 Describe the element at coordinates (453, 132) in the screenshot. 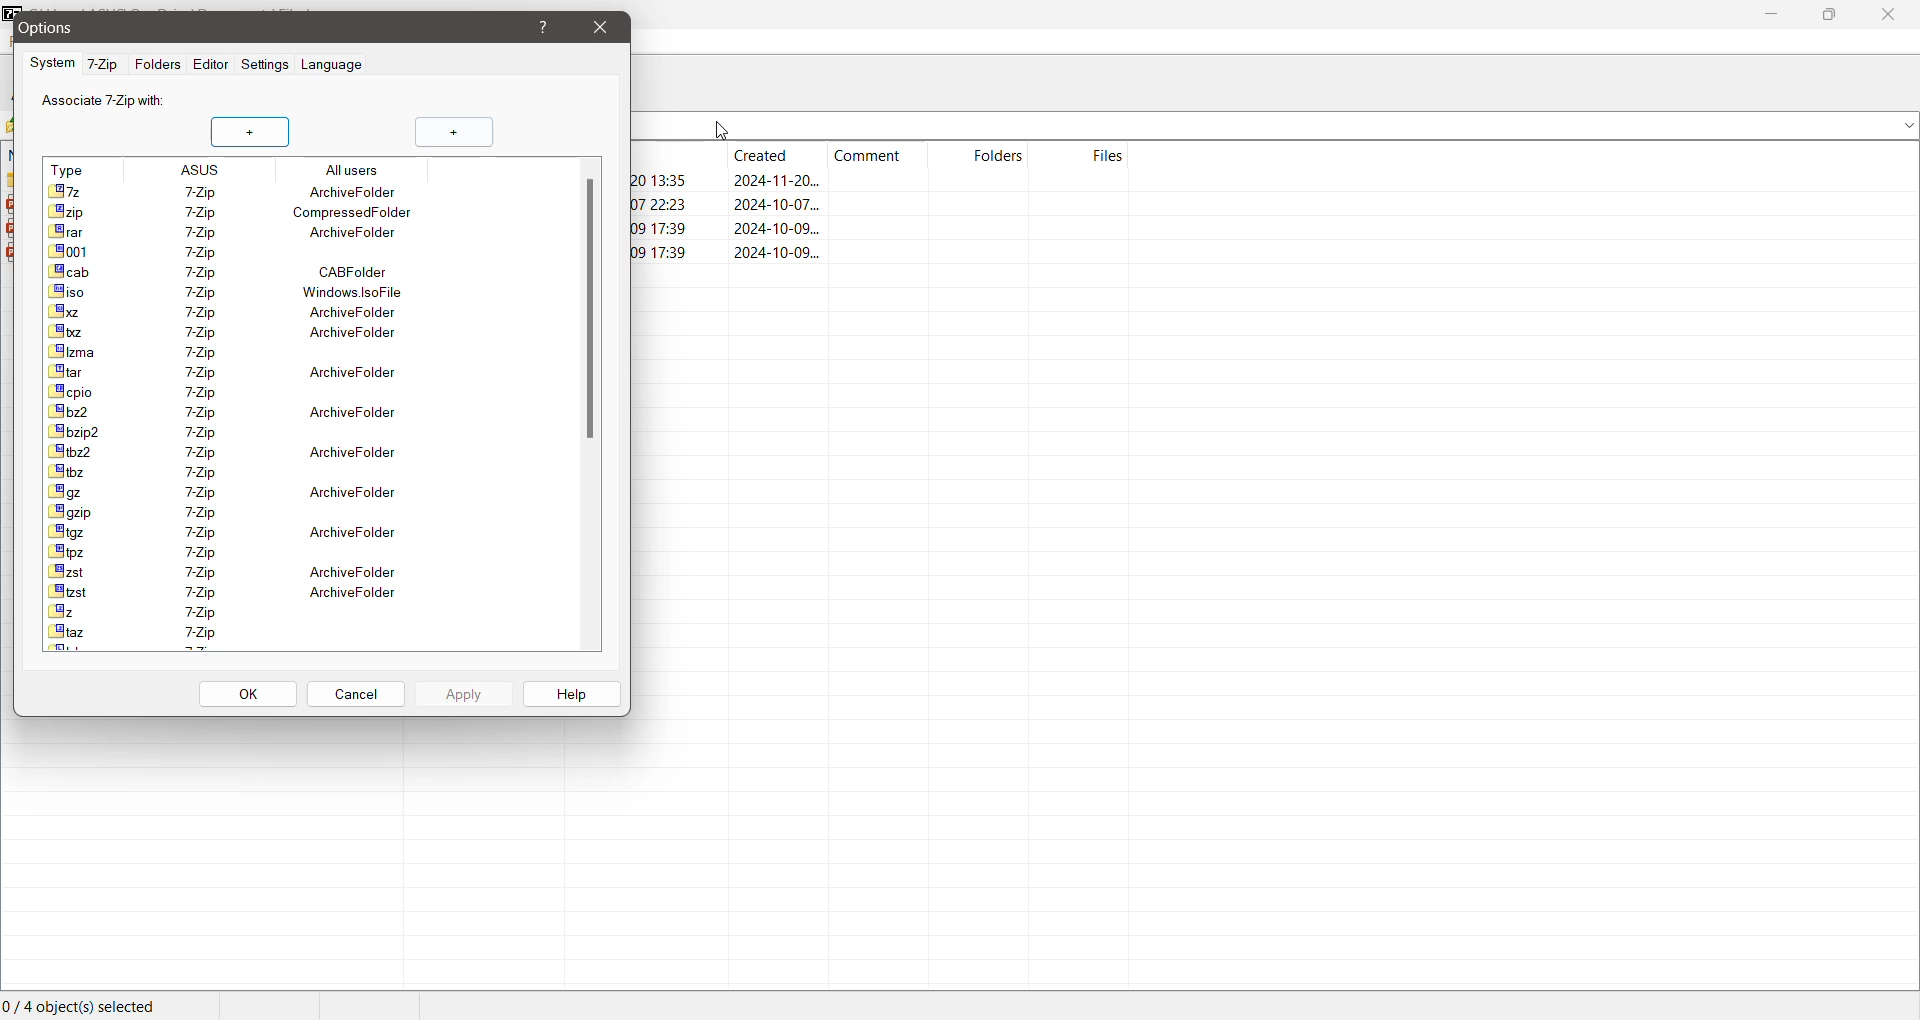

I see `Click to add 'All users'` at that location.